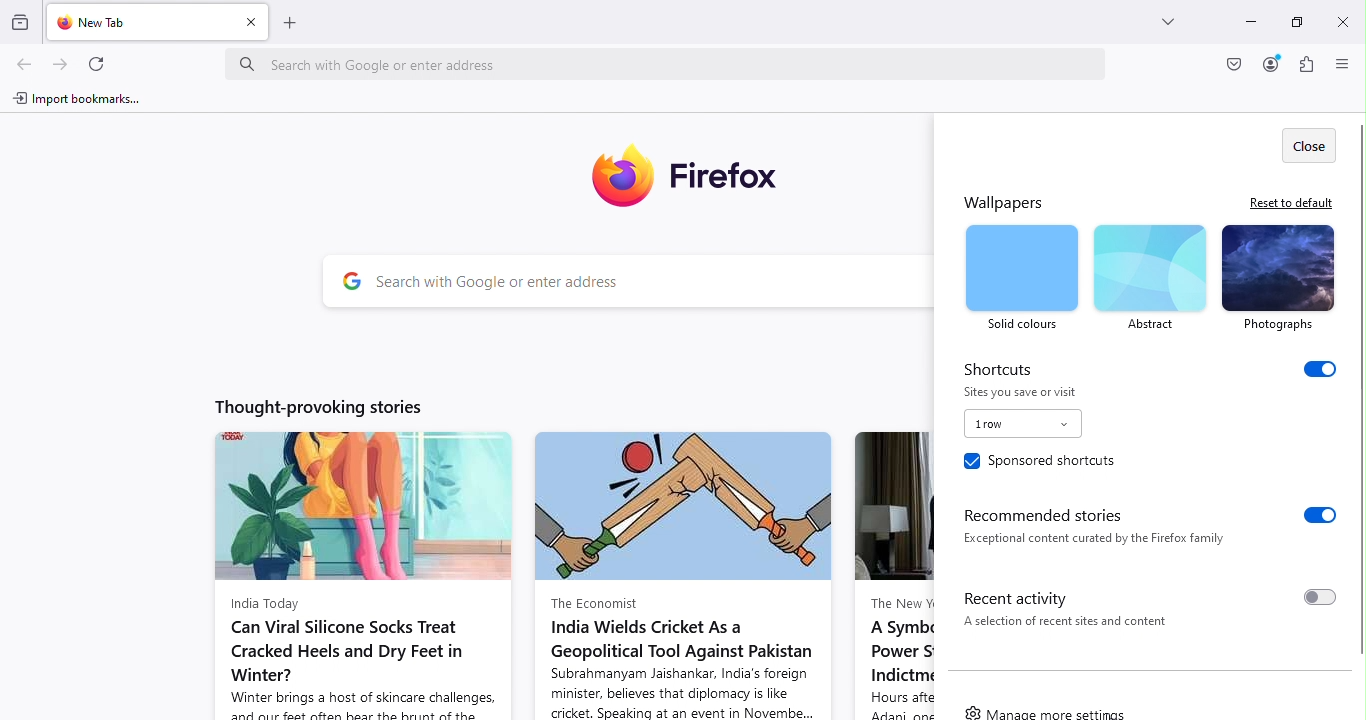 This screenshot has width=1366, height=720. Describe the element at coordinates (250, 21) in the screenshot. I see `Close tab` at that location.